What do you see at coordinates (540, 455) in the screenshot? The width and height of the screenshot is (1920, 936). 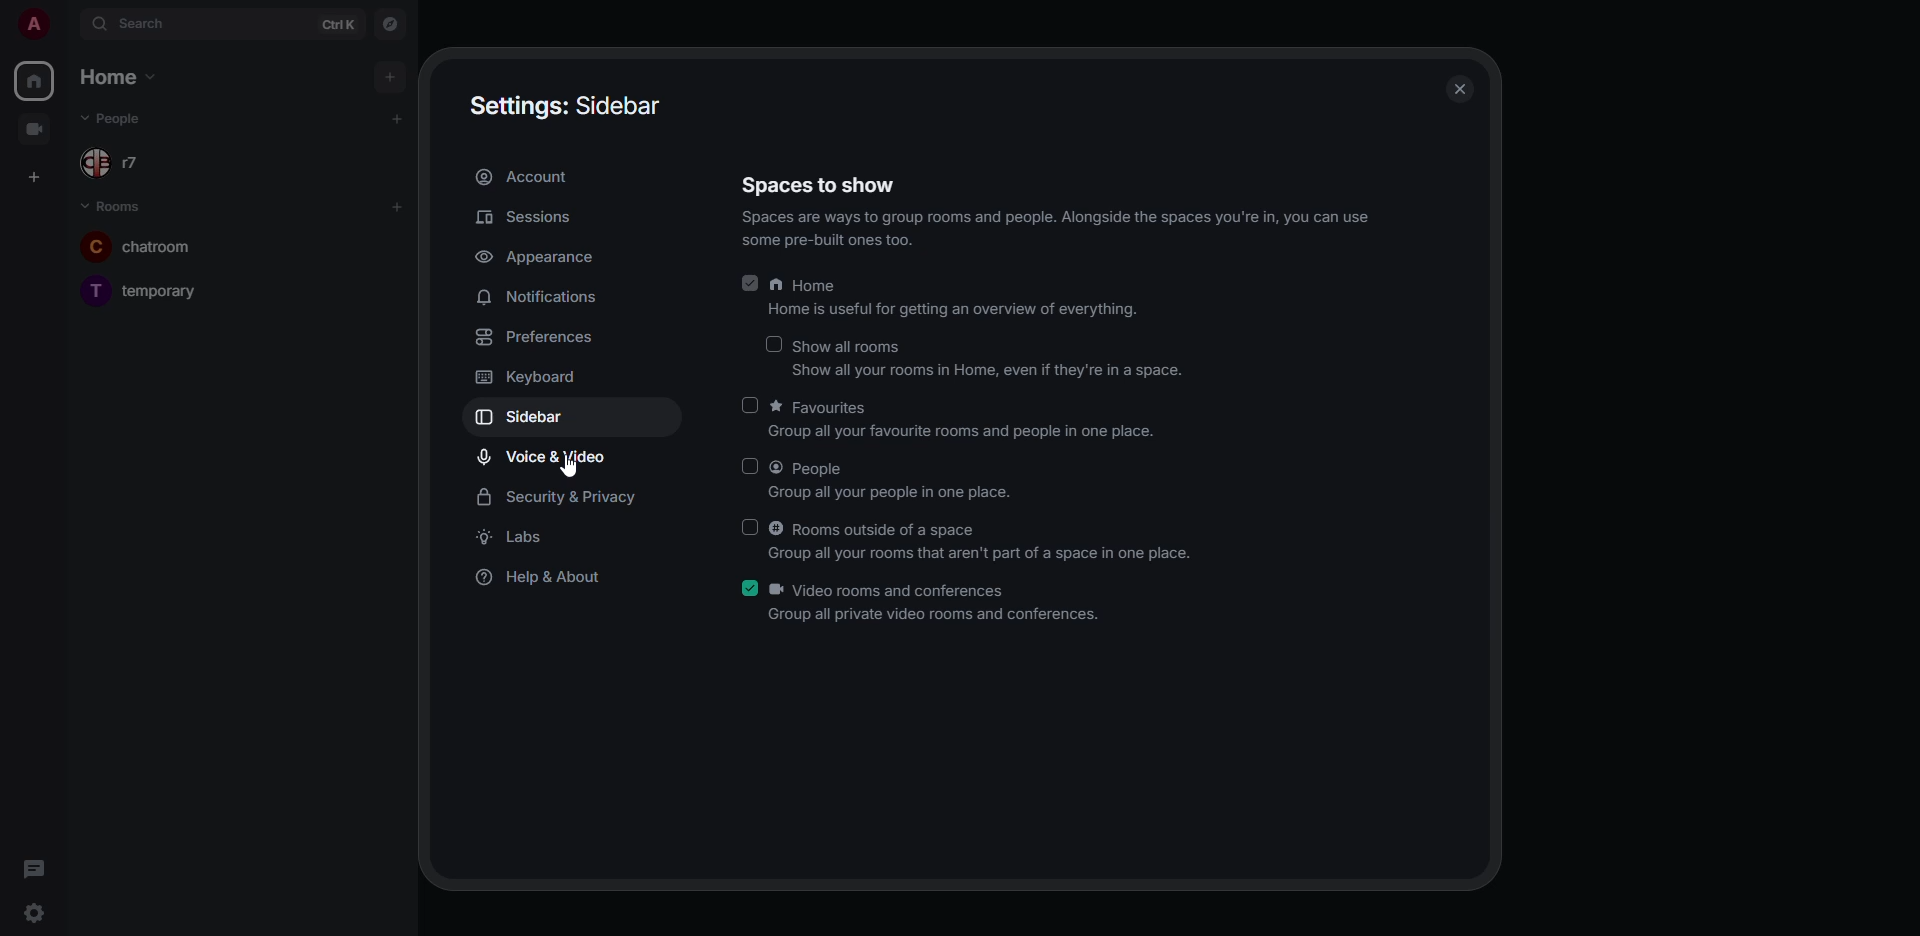 I see `voice & video` at bounding box center [540, 455].